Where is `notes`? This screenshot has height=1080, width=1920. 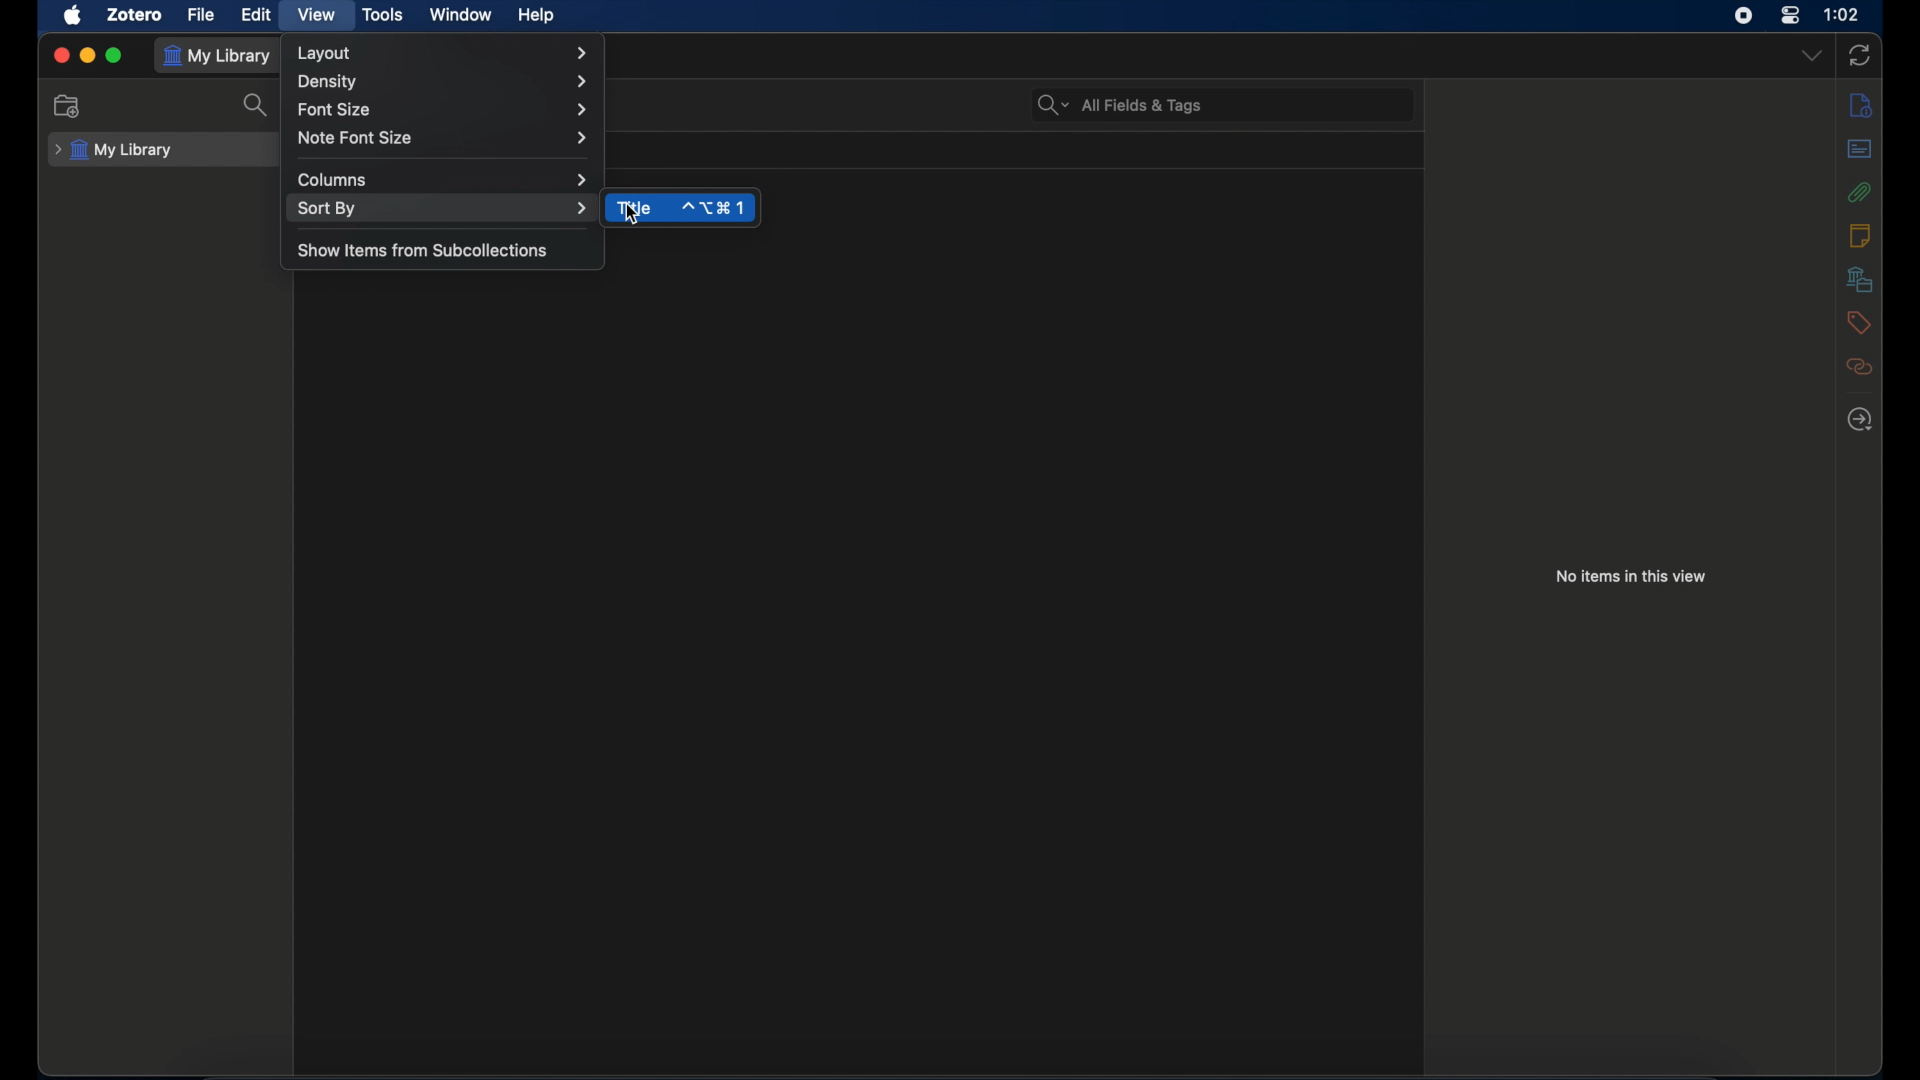
notes is located at coordinates (1861, 234).